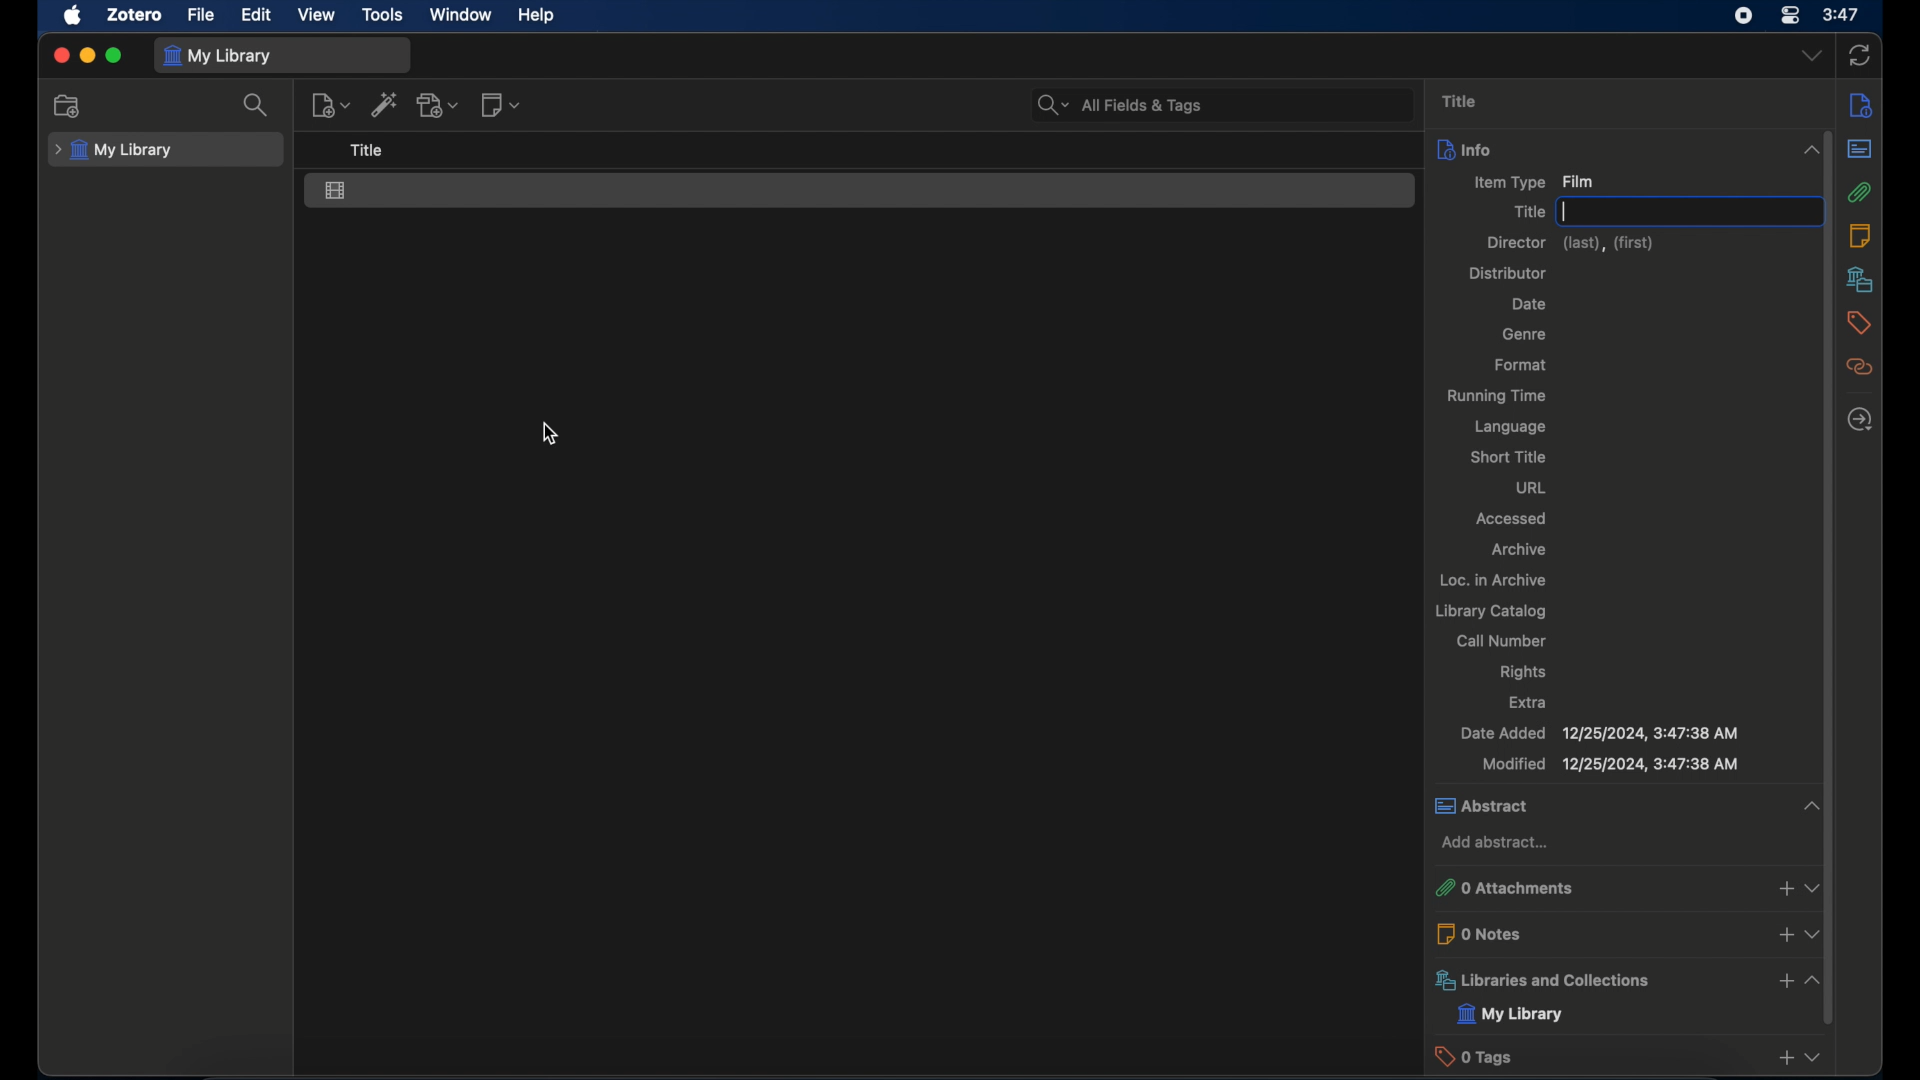 Image resolution: width=1920 pixels, height=1080 pixels. What do you see at coordinates (550, 435) in the screenshot?
I see `cursor` at bounding box center [550, 435].